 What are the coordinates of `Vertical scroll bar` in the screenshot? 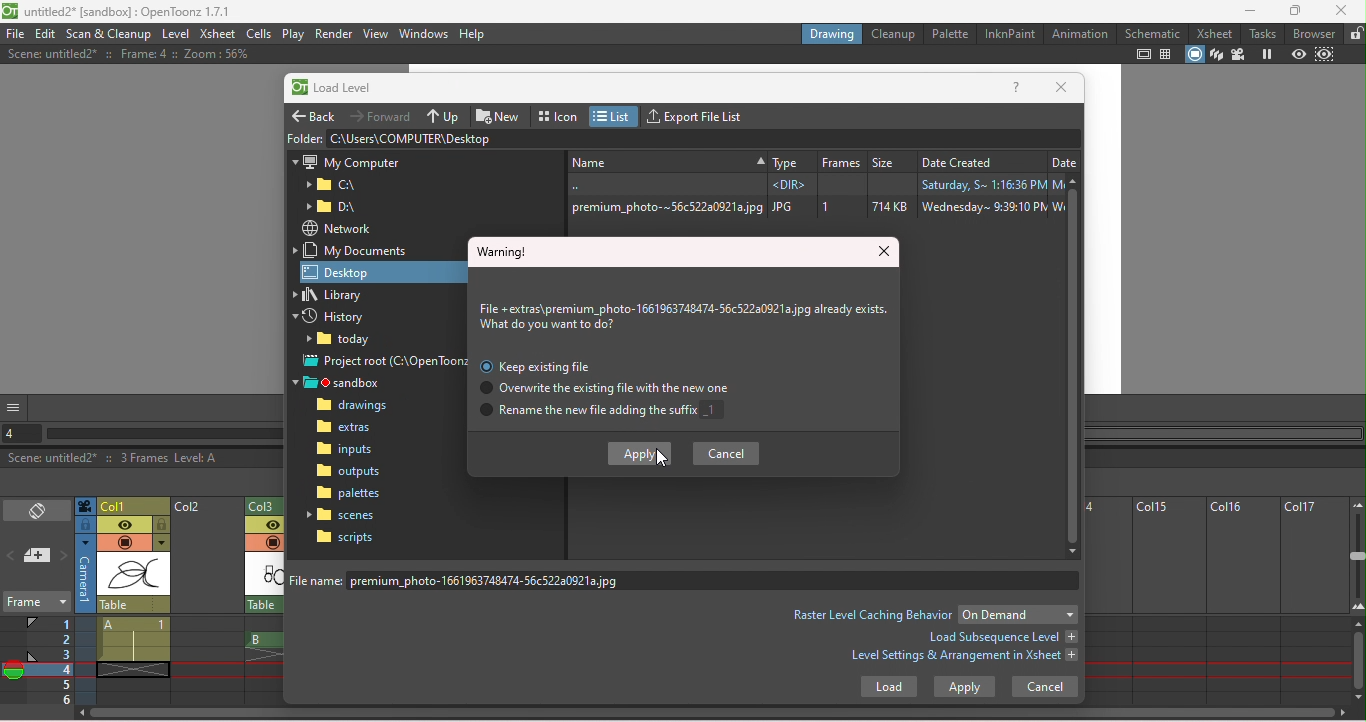 It's located at (1075, 366).